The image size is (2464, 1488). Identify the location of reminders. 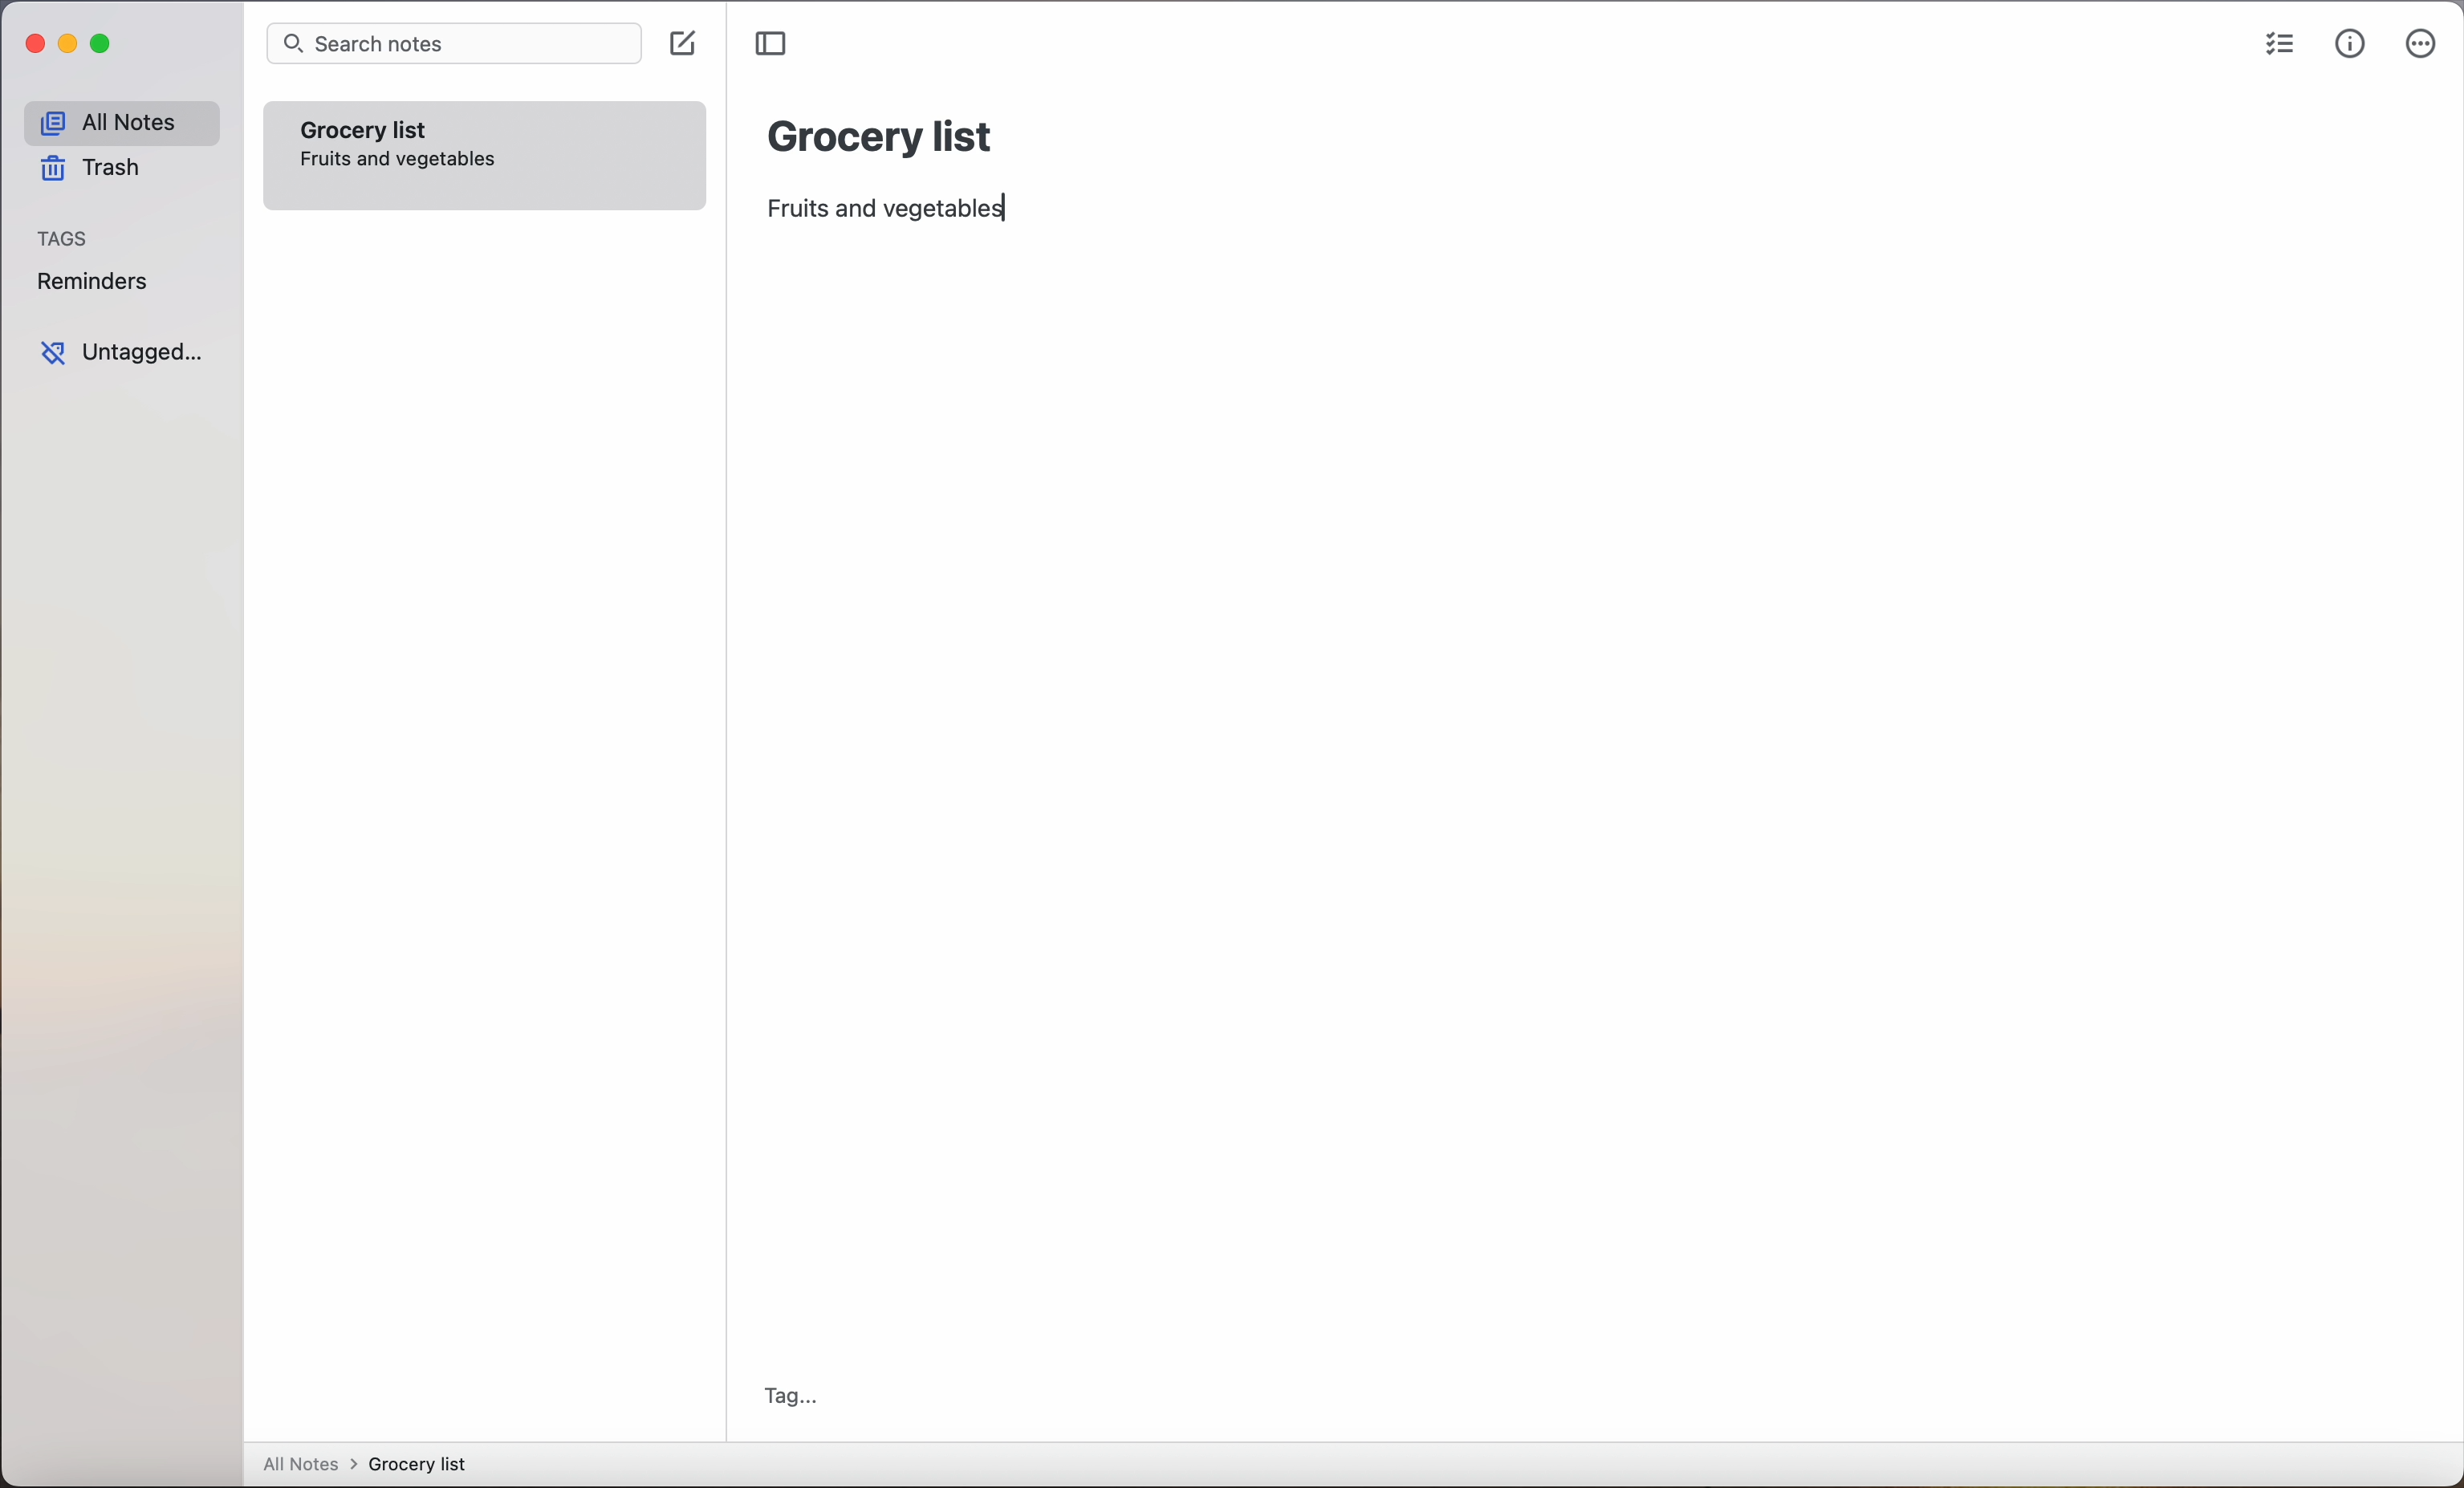
(91, 285).